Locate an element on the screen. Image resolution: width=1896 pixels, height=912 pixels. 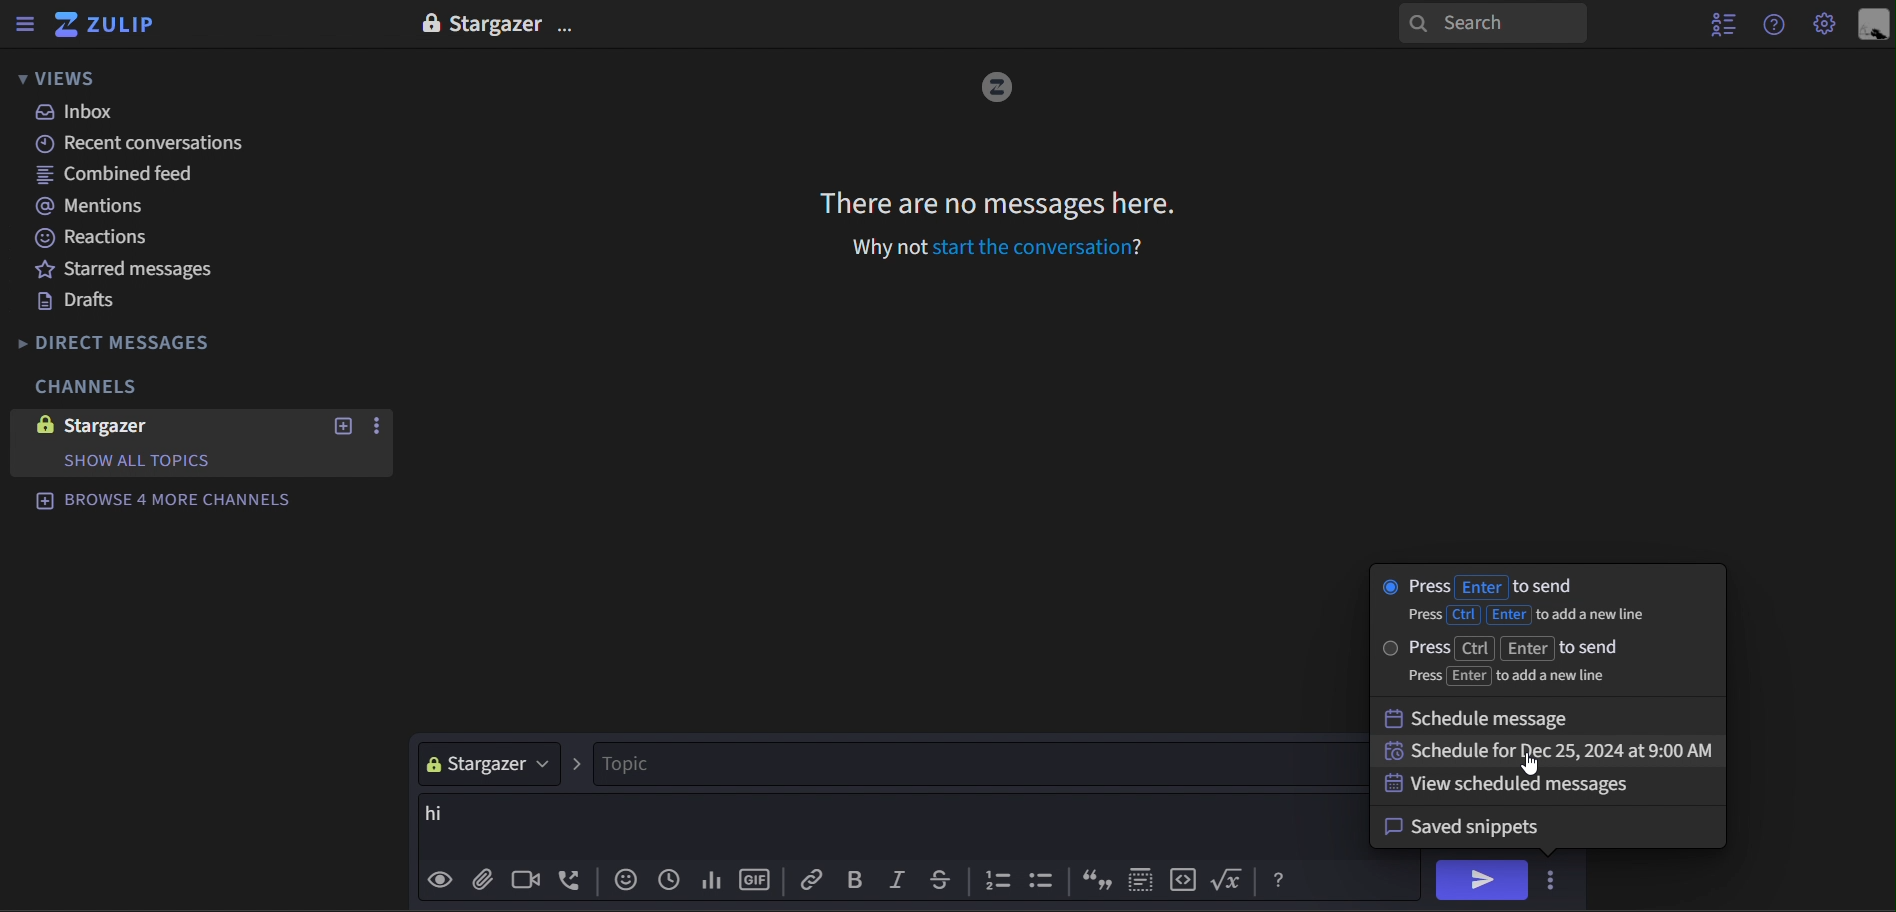
image is located at coordinates (997, 88).